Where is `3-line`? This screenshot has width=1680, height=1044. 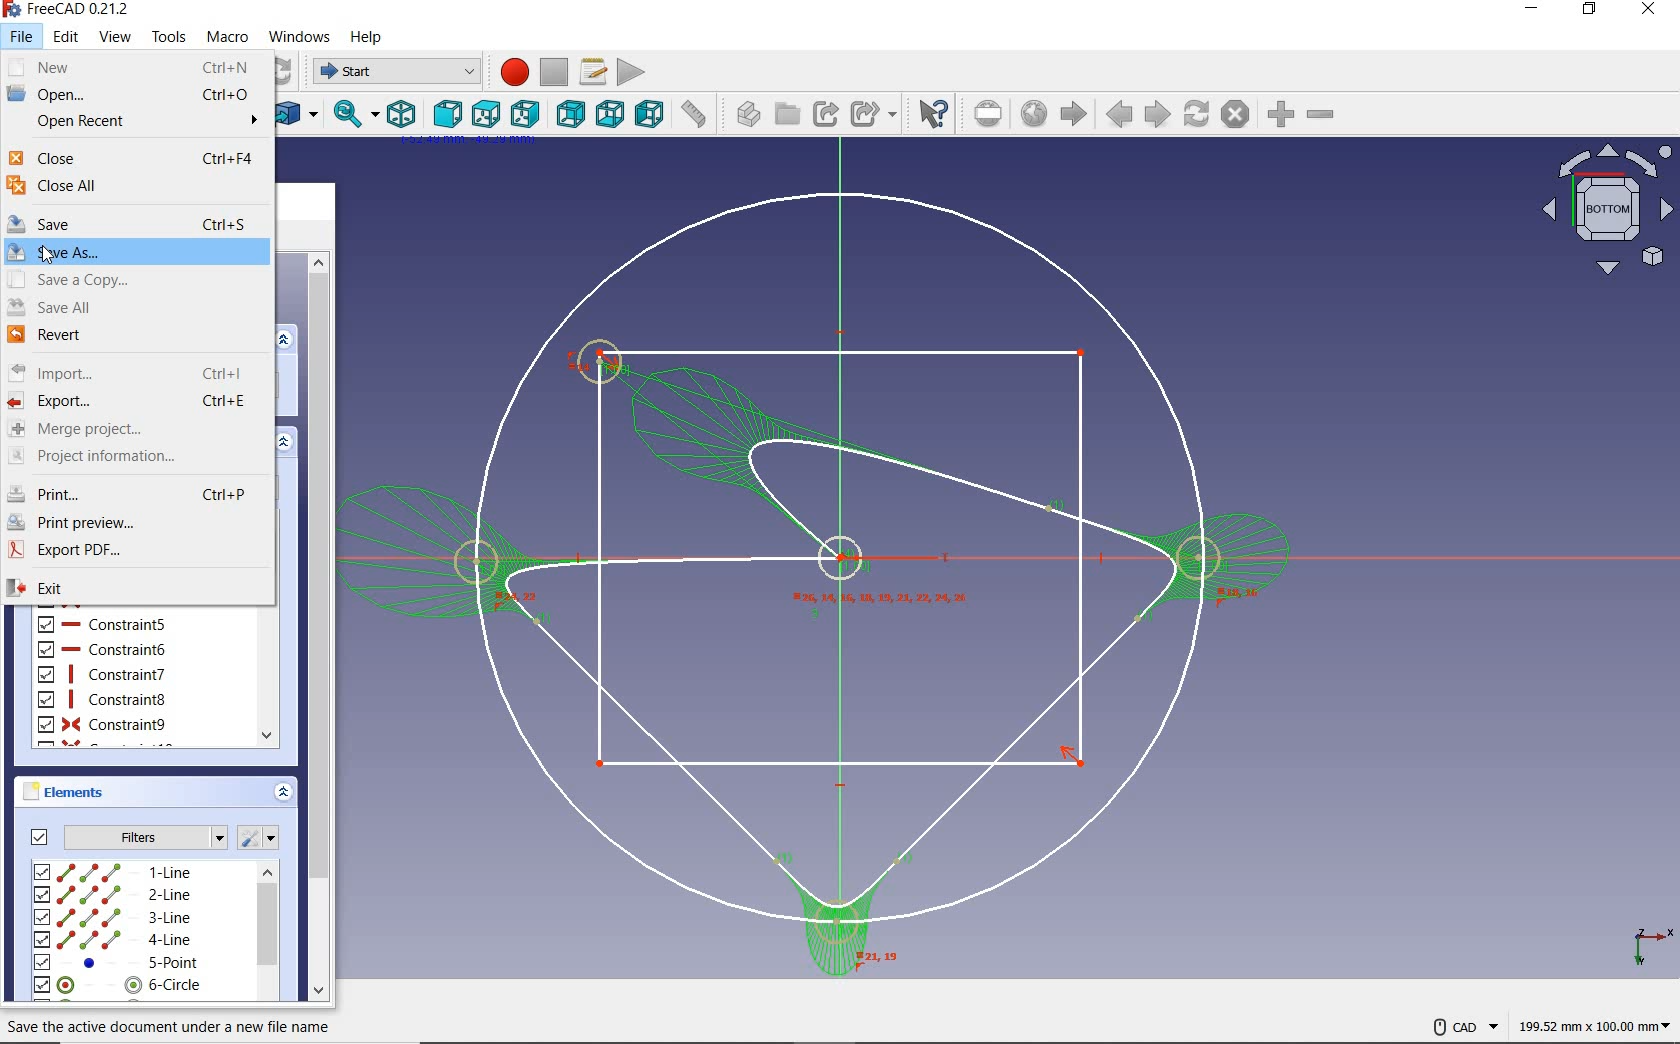 3-line is located at coordinates (113, 918).